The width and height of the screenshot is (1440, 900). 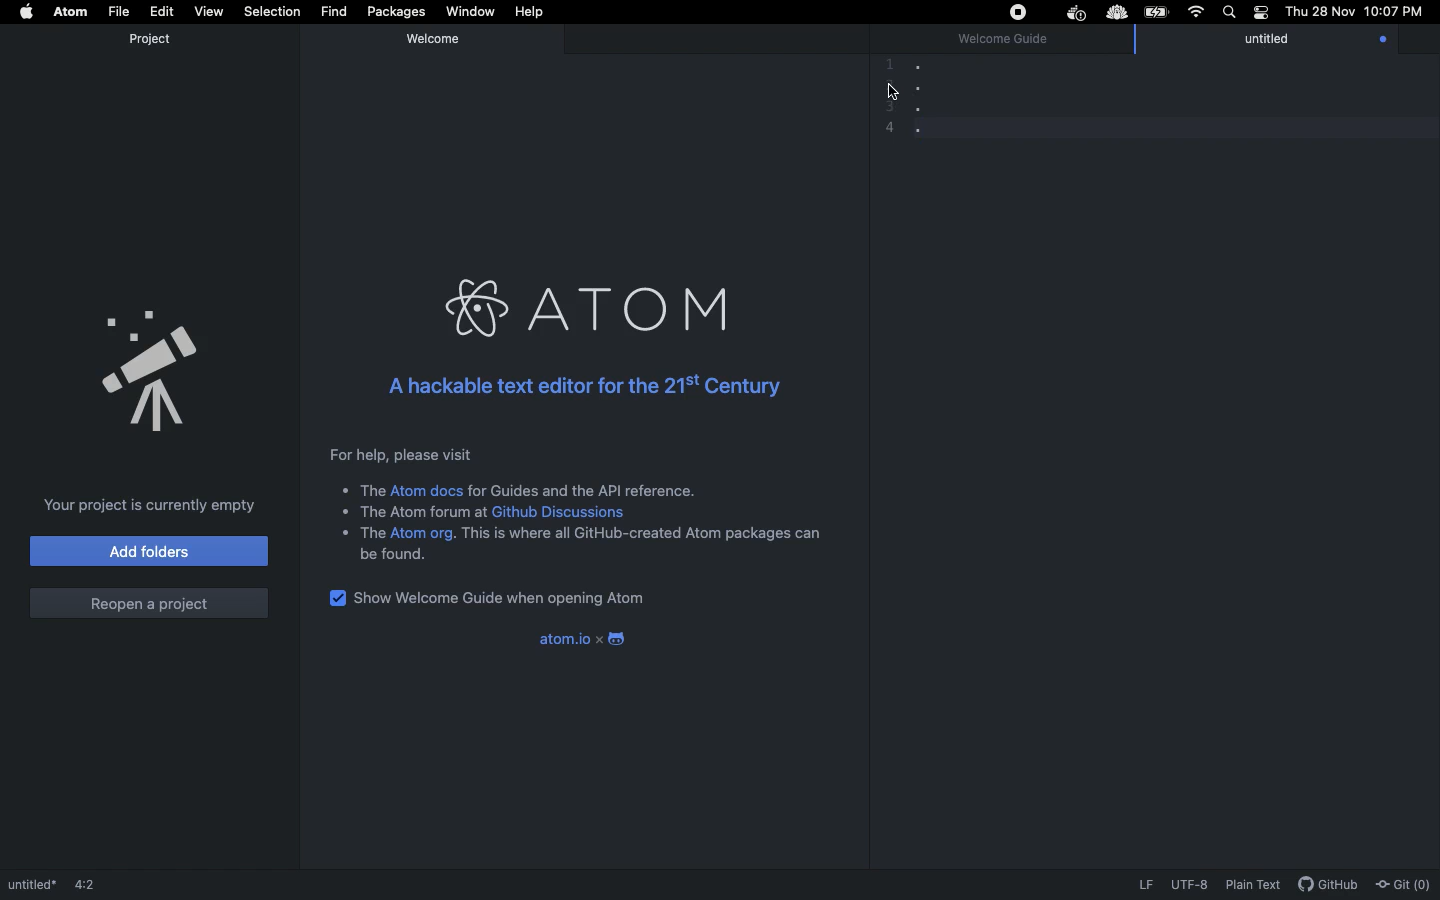 What do you see at coordinates (532, 12) in the screenshot?
I see `Help` at bounding box center [532, 12].